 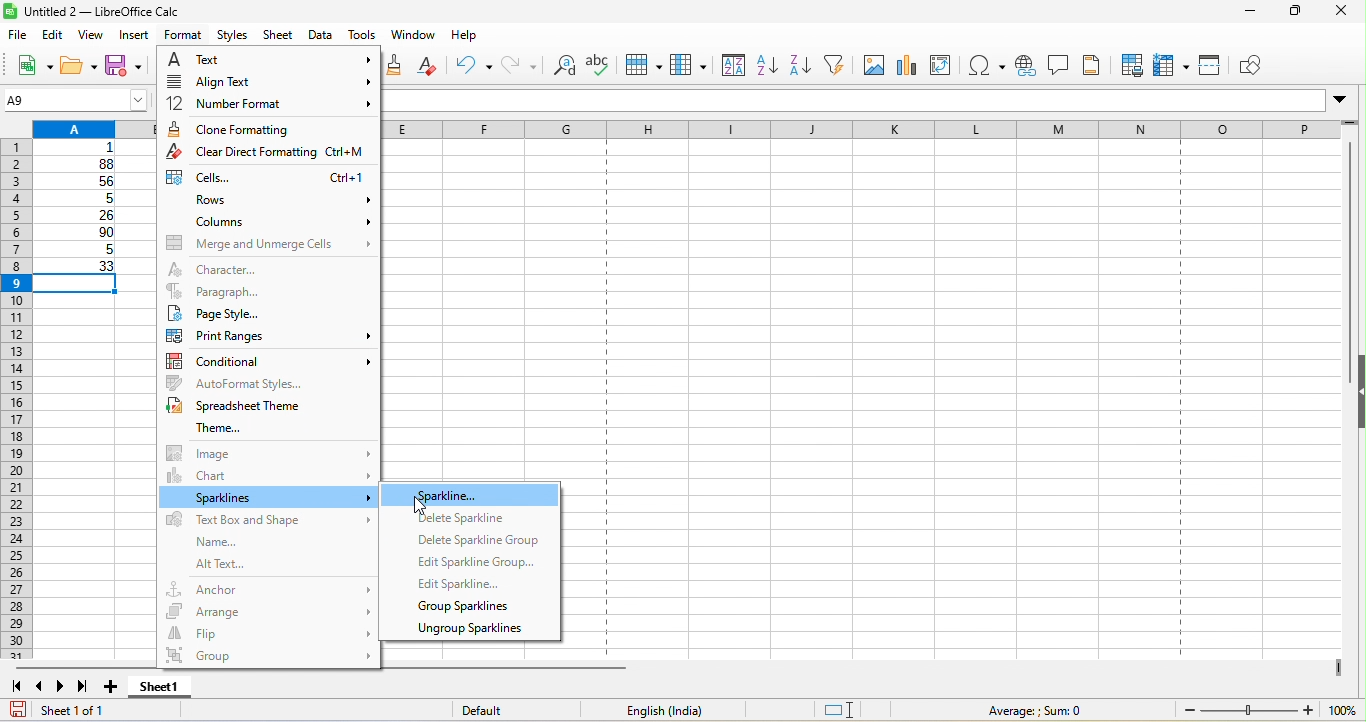 What do you see at coordinates (469, 520) in the screenshot?
I see `delete sparkline` at bounding box center [469, 520].